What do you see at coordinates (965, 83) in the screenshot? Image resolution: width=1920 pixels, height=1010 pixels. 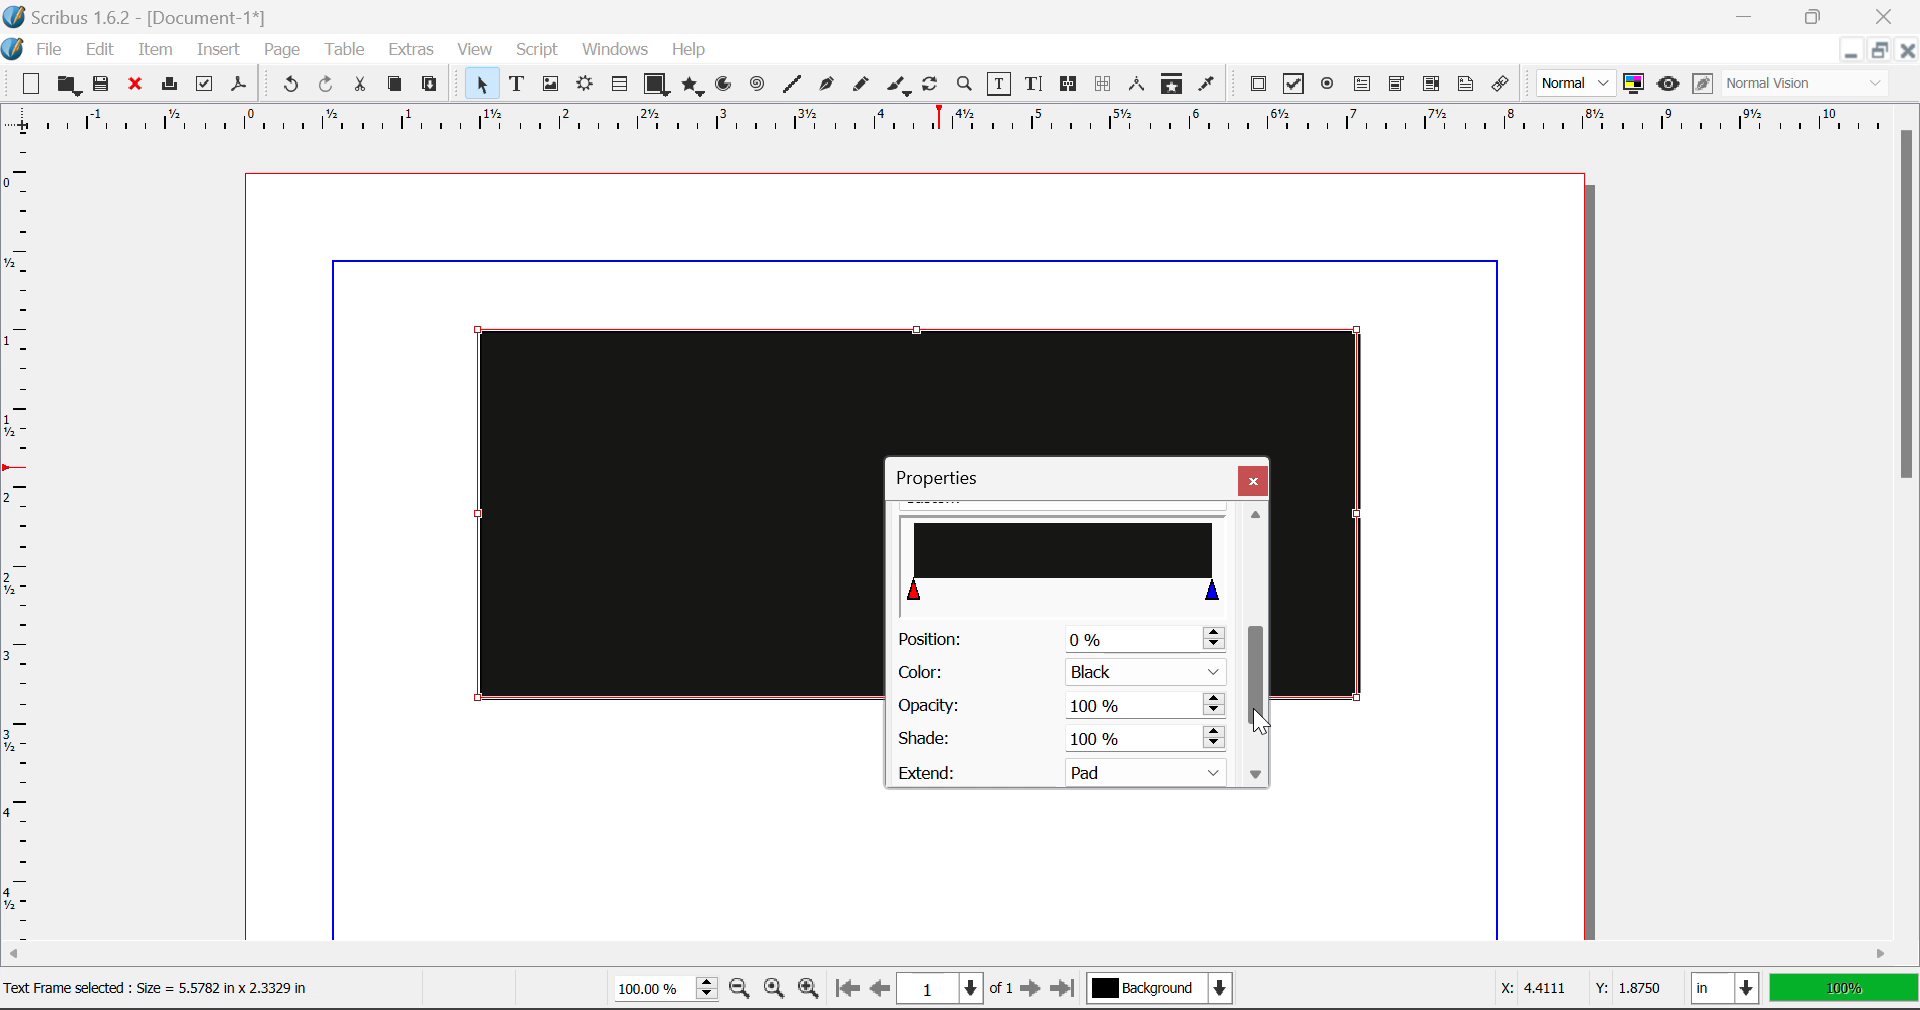 I see `Zoom` at bounding box center [965, 83].